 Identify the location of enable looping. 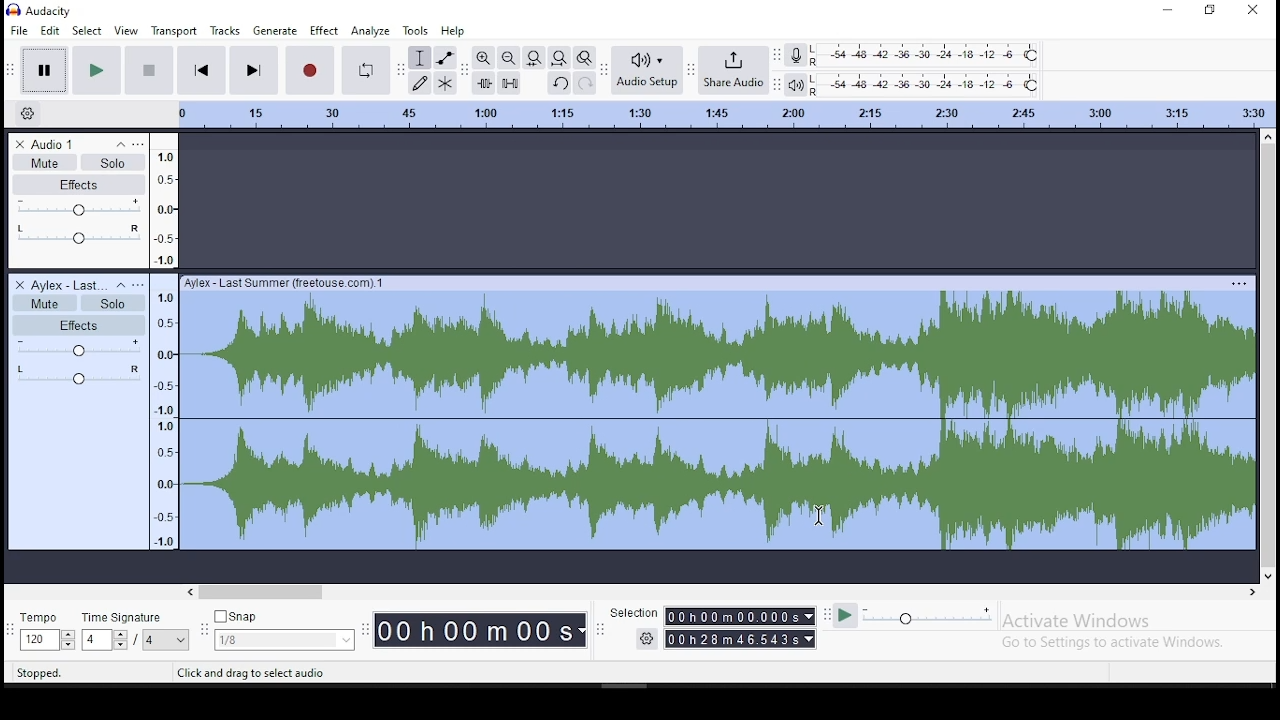
(368, 71).